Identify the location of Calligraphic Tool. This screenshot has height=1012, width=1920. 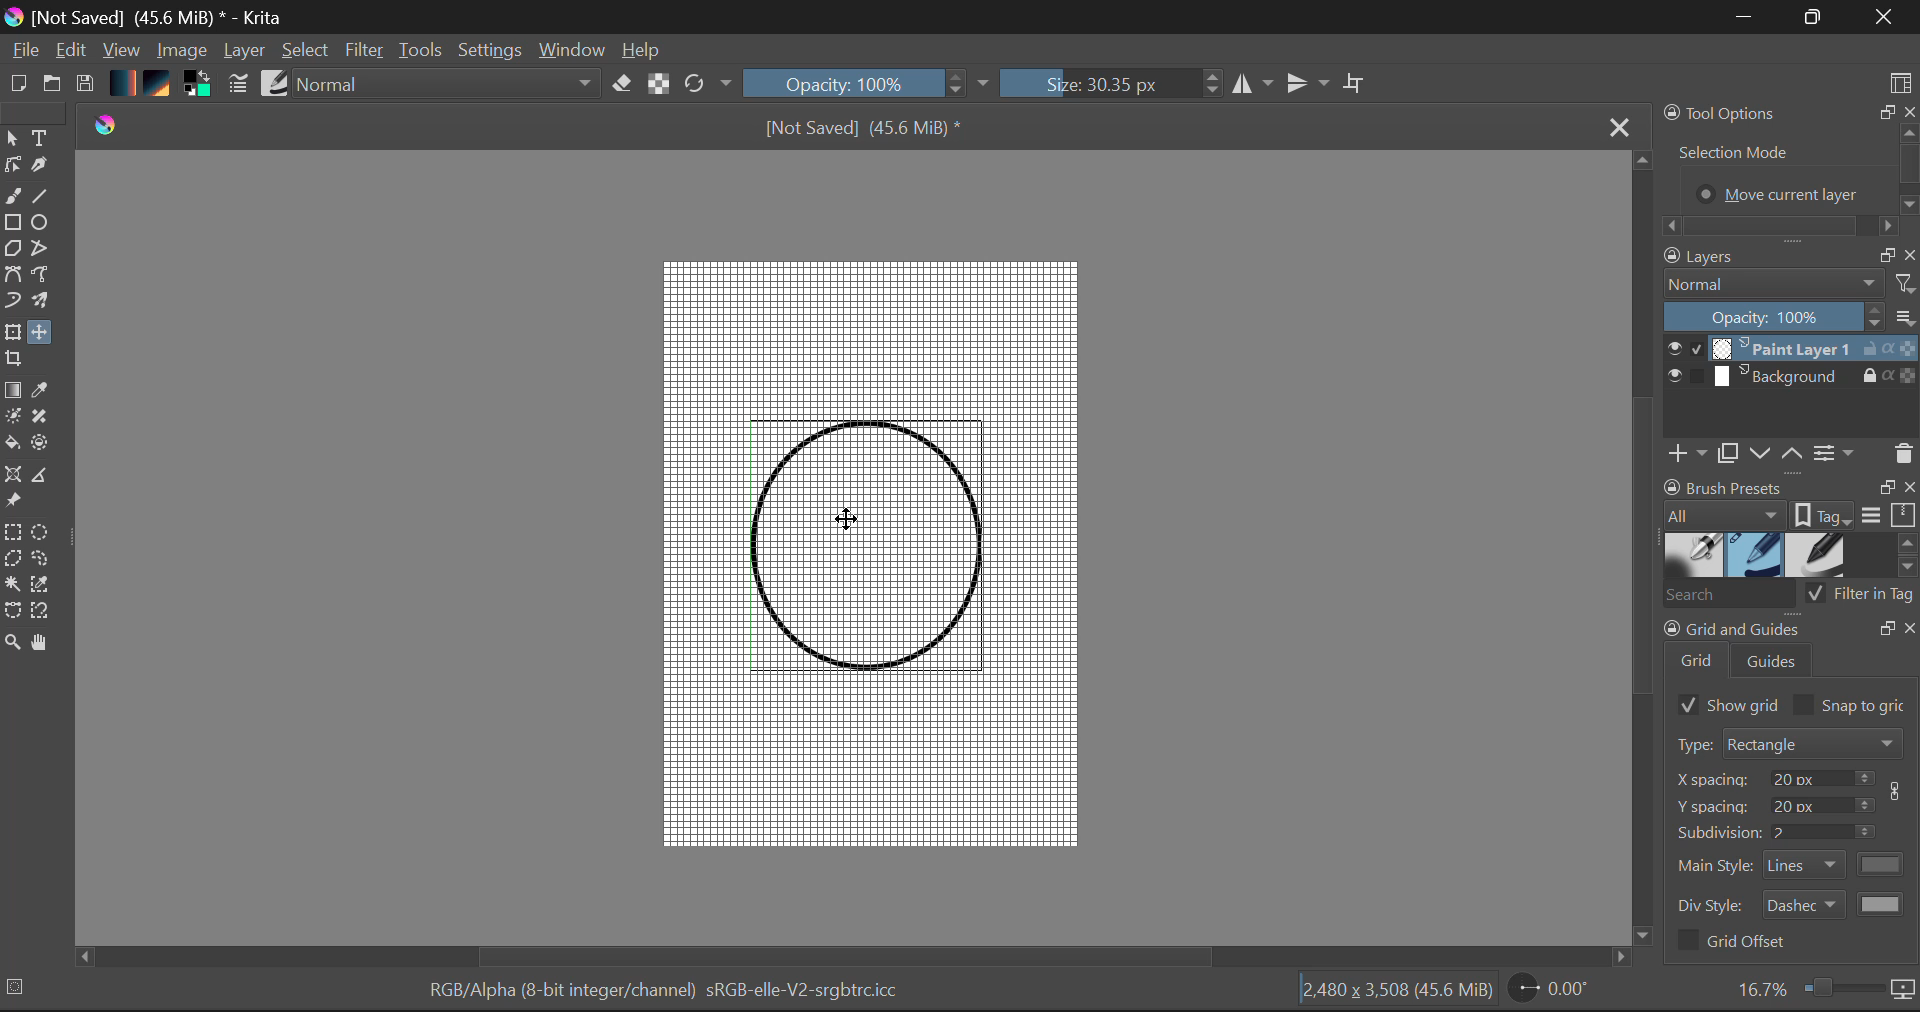
(46, 168).